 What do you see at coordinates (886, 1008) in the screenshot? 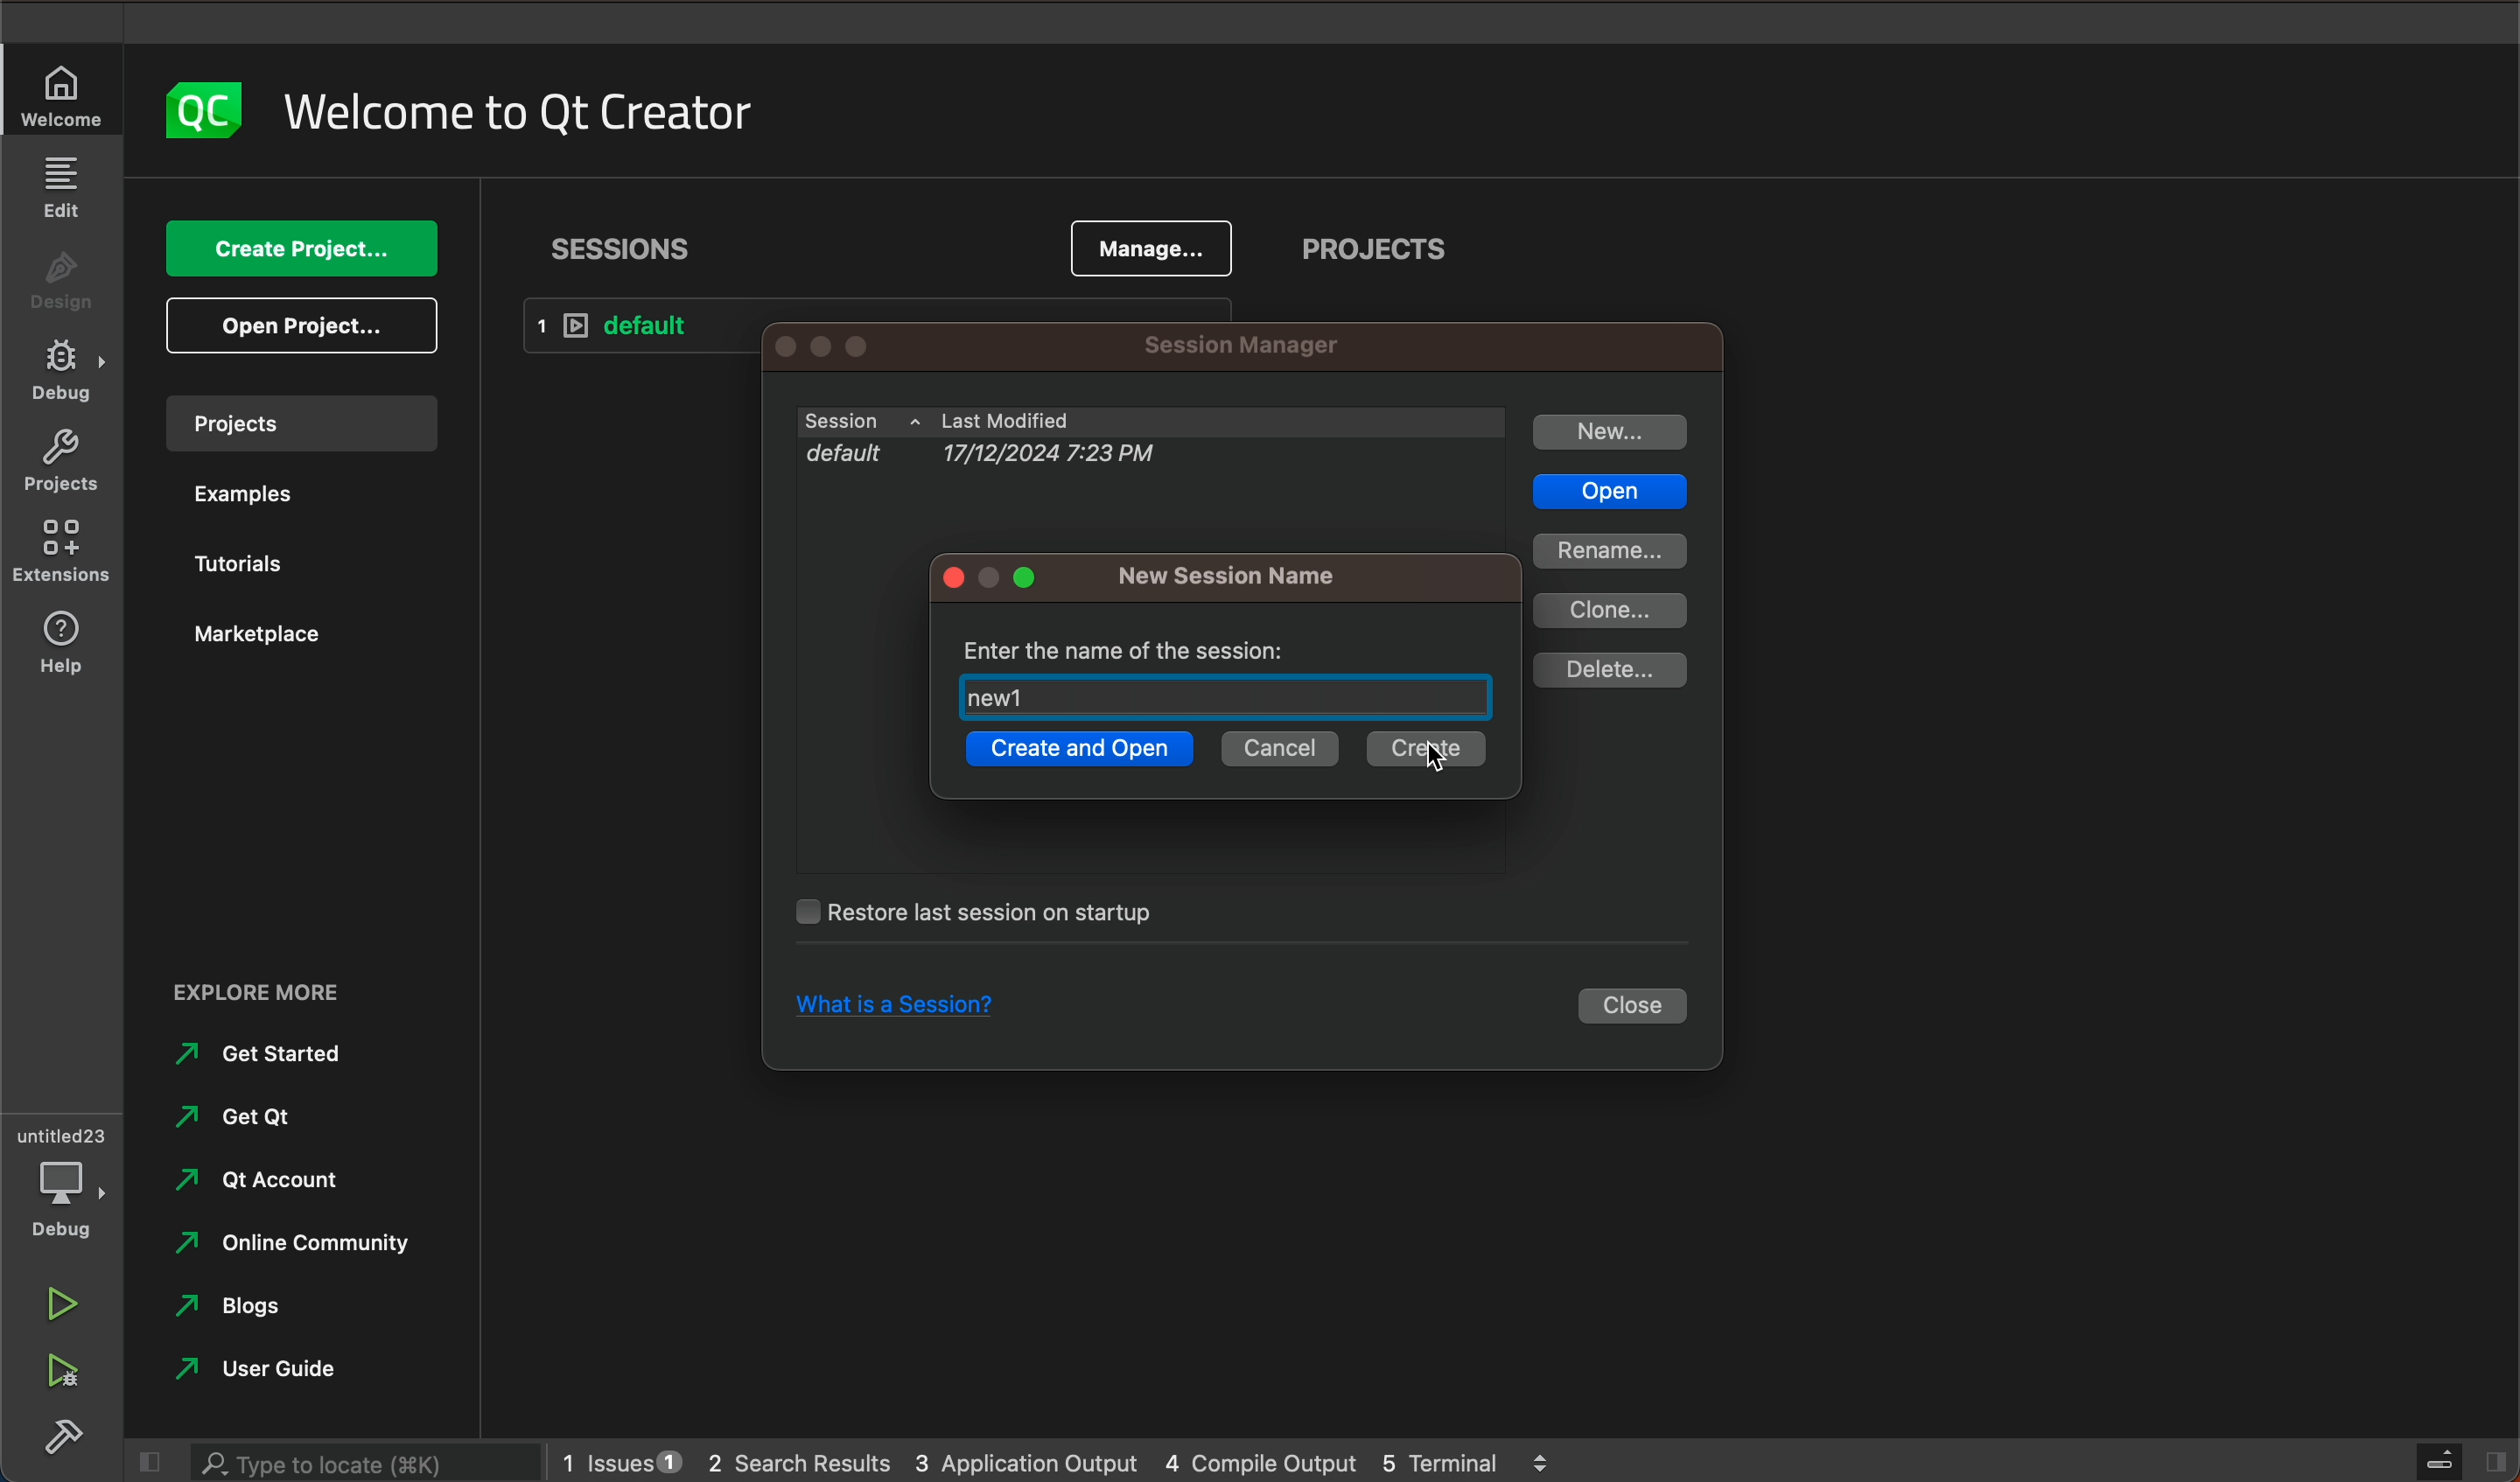
I see `what is a session?` at bounding box center [886, 1008].